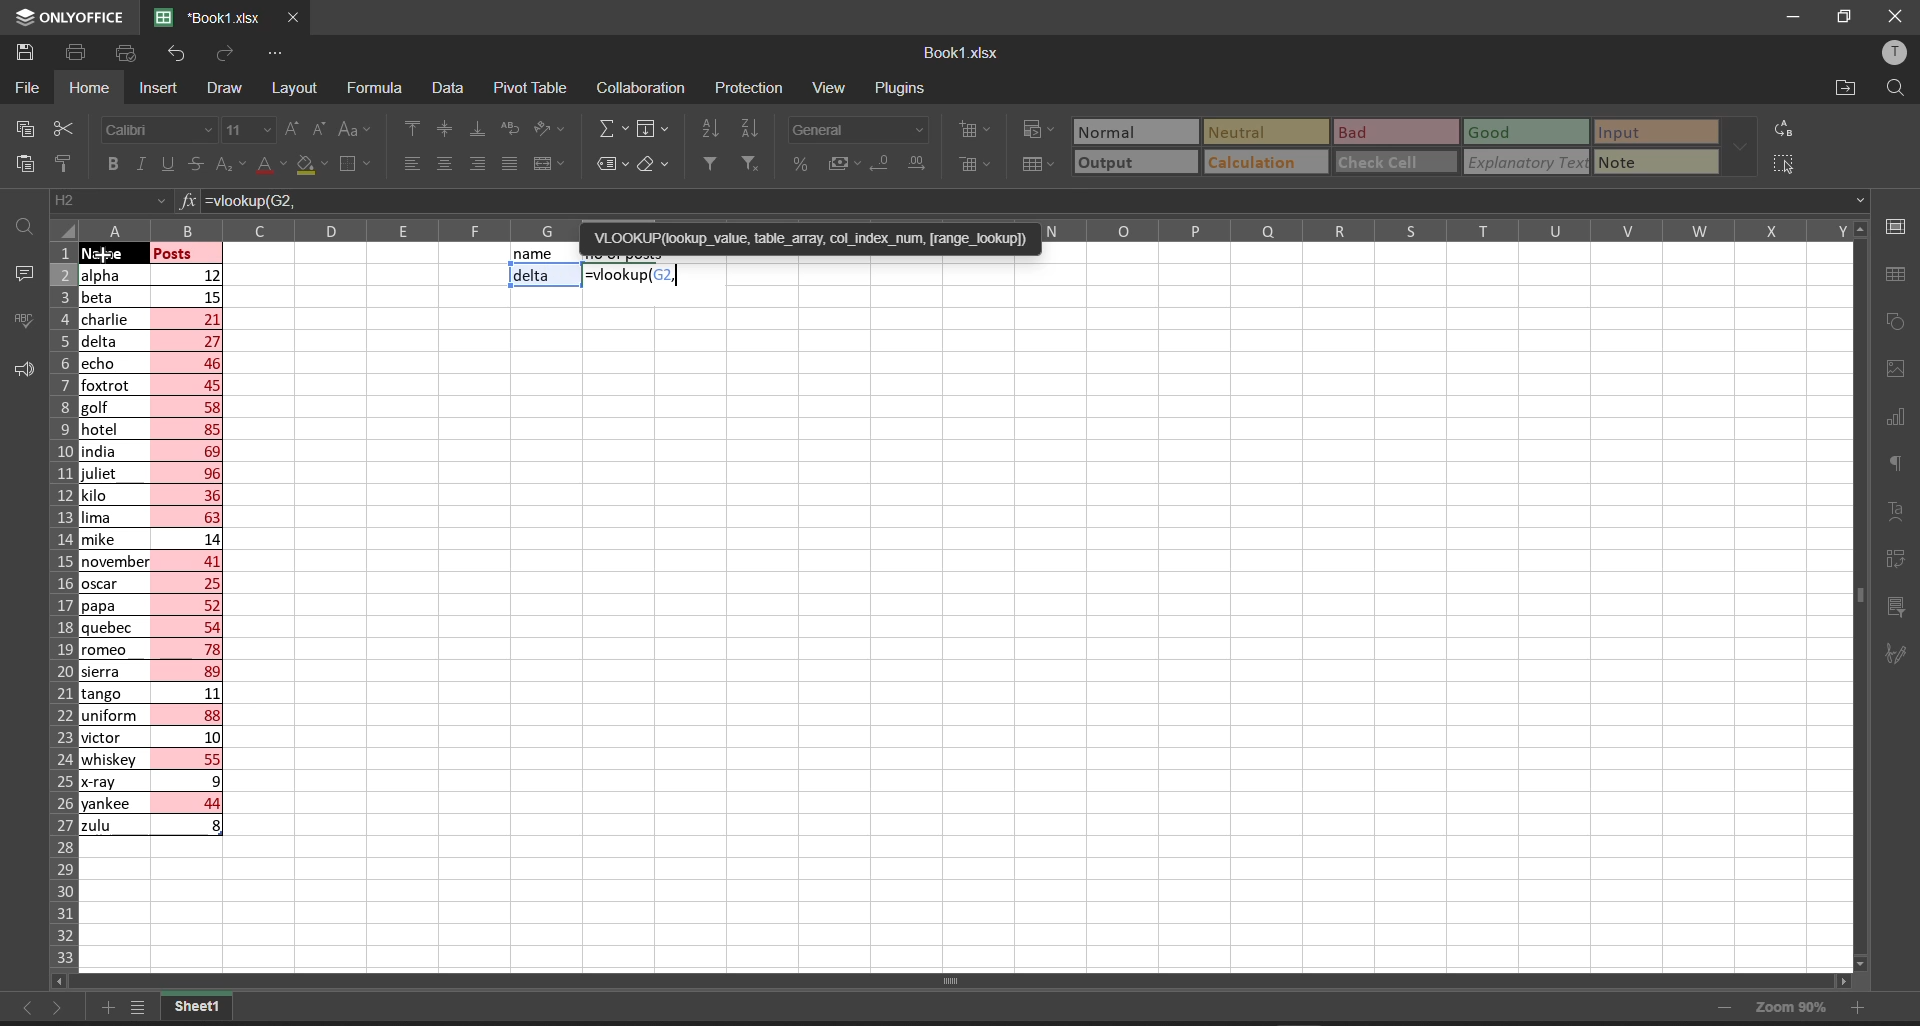 The height and width of the screenshot is (1026, 1920). What do you see at coordinates (61, 1012) in the screenshot?
I see `move to the sheet right to current sheet` at bounding box center [61, 1012].